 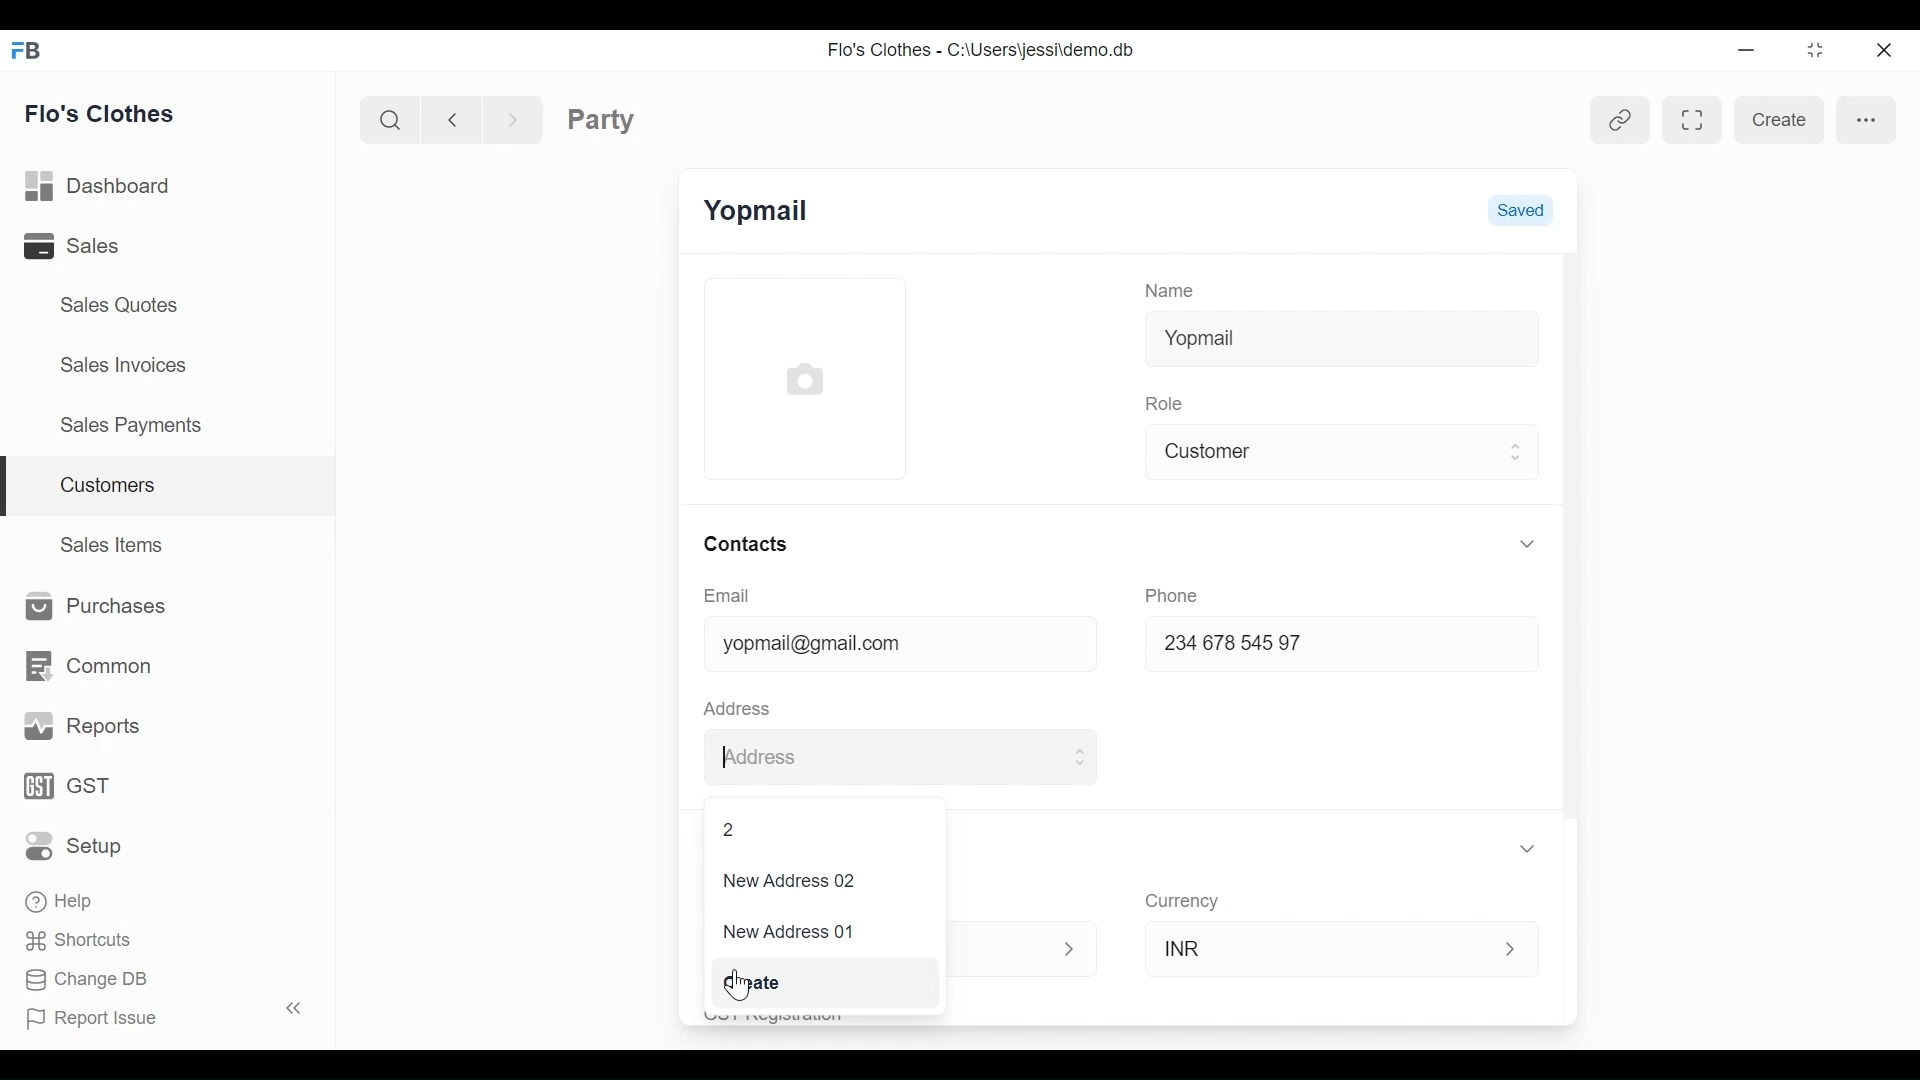 I want to click on Reports, so click(x=84, y=727).